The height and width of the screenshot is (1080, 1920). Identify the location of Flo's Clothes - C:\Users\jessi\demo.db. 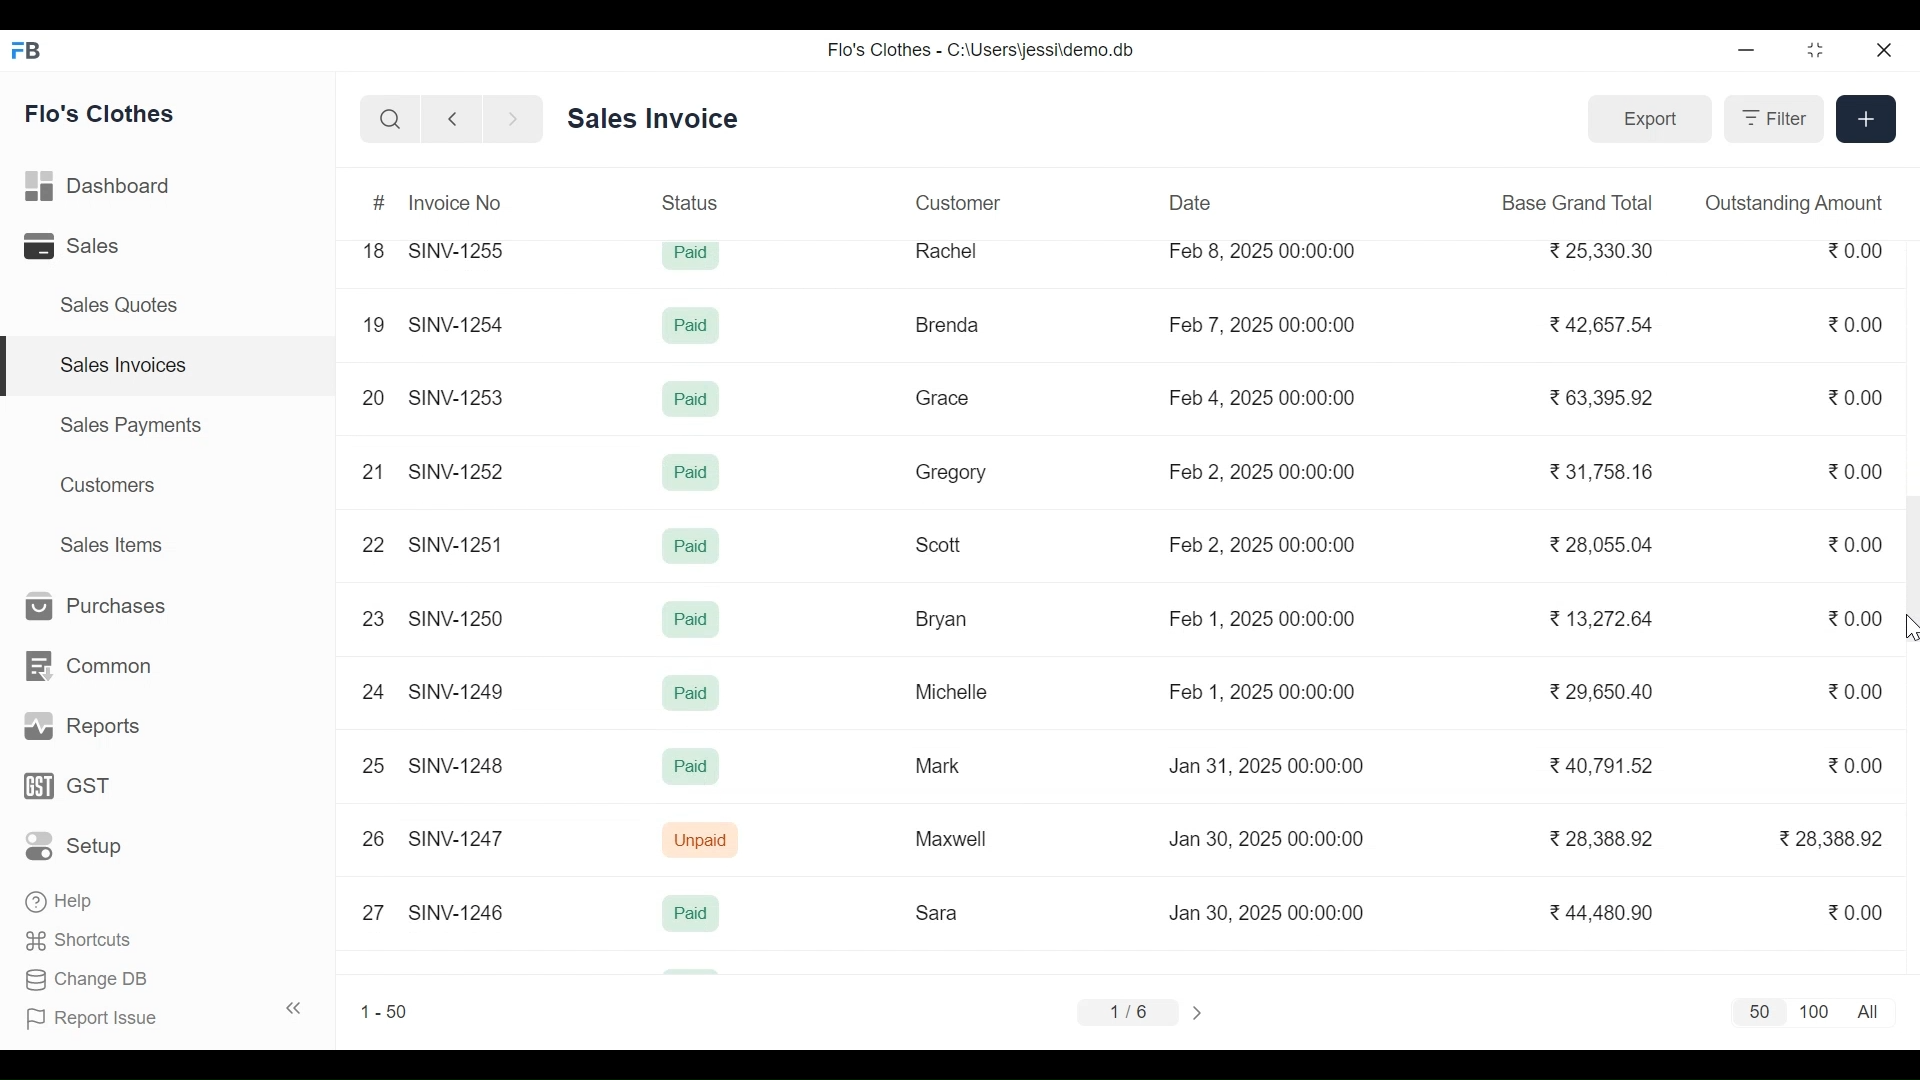
(984, 49).